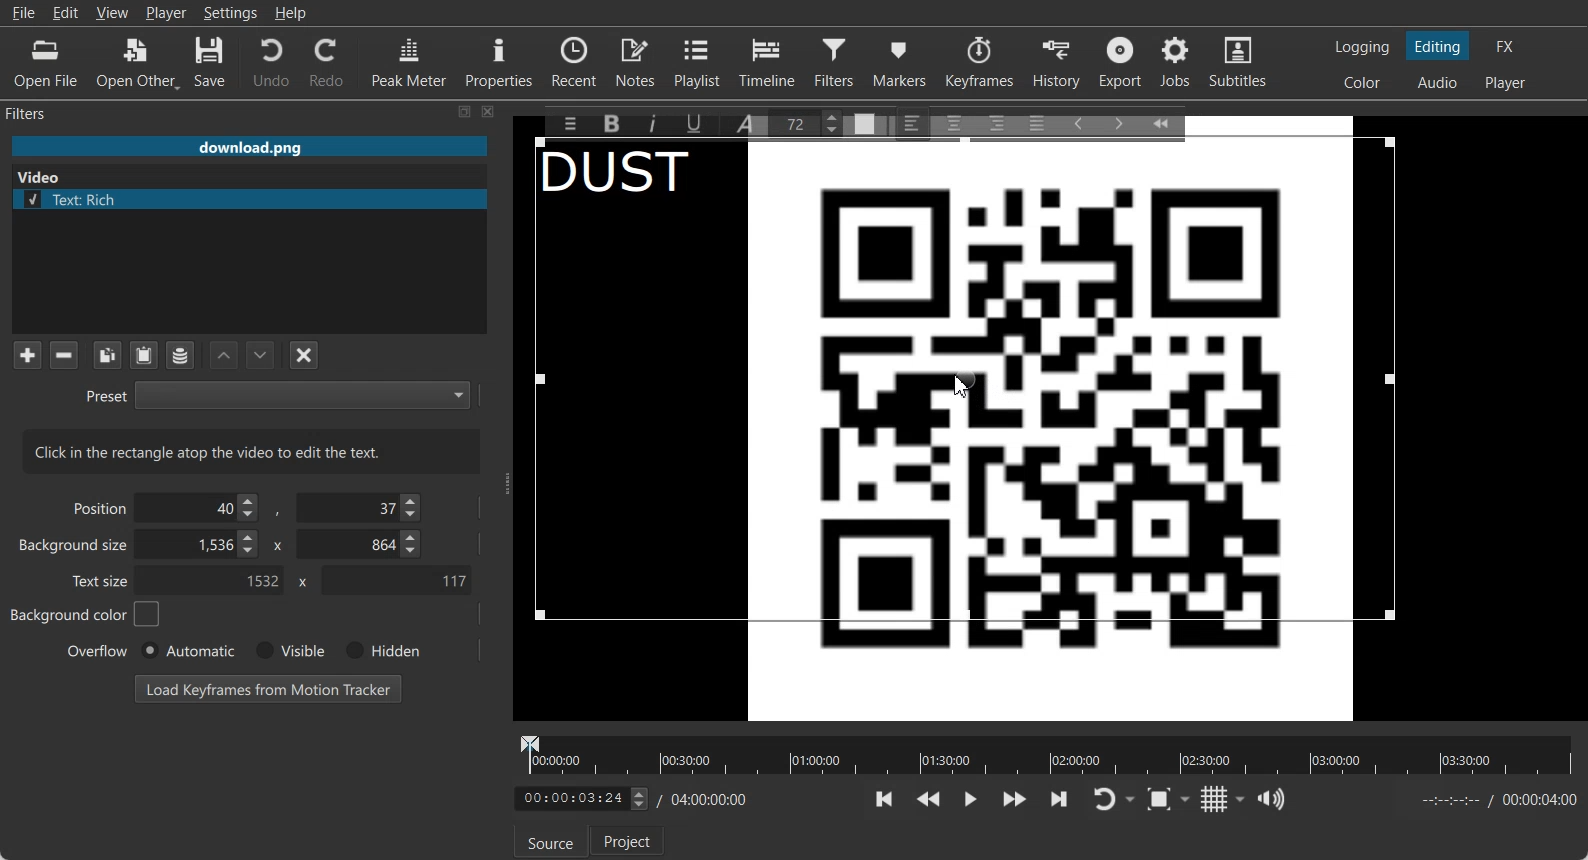 The image size is (1588, 860). I want to click on Insert Indent, so click(1119, 124).